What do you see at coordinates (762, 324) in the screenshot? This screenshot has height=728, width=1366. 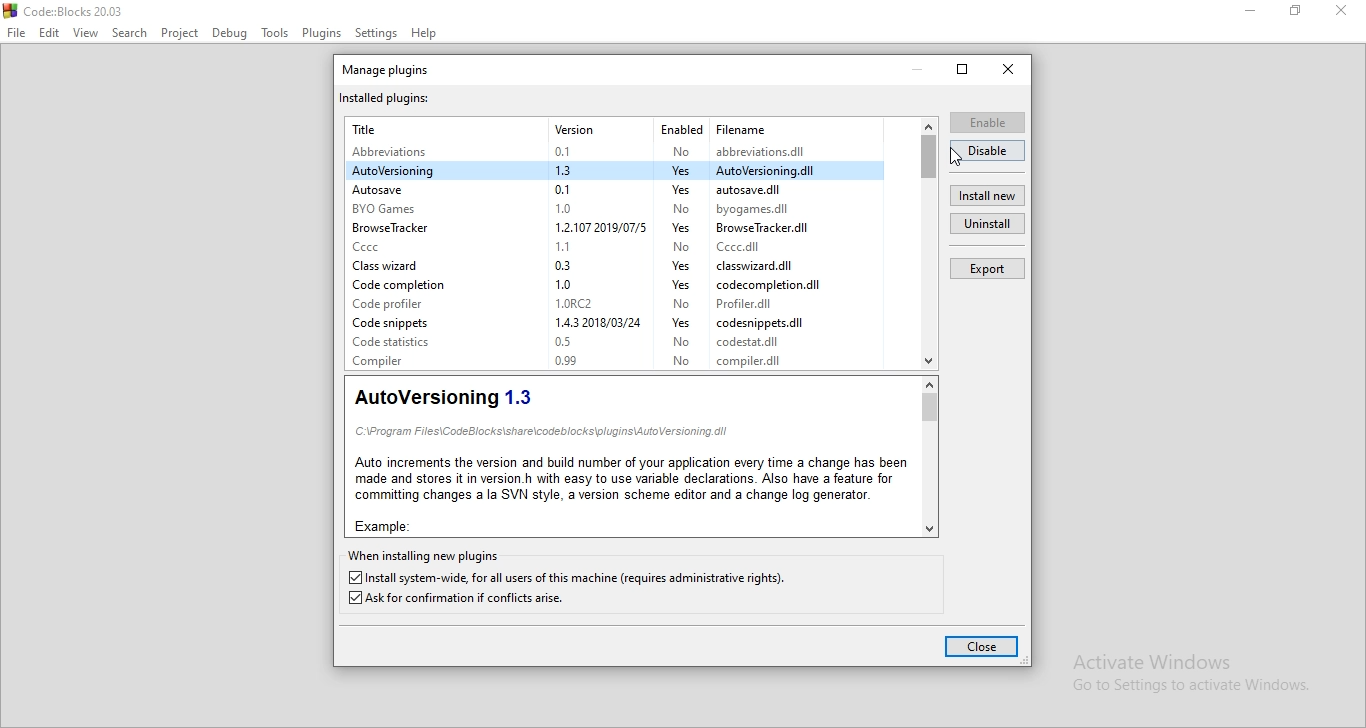 I see `codesnippets.dil` at bounding box center [762, 324].